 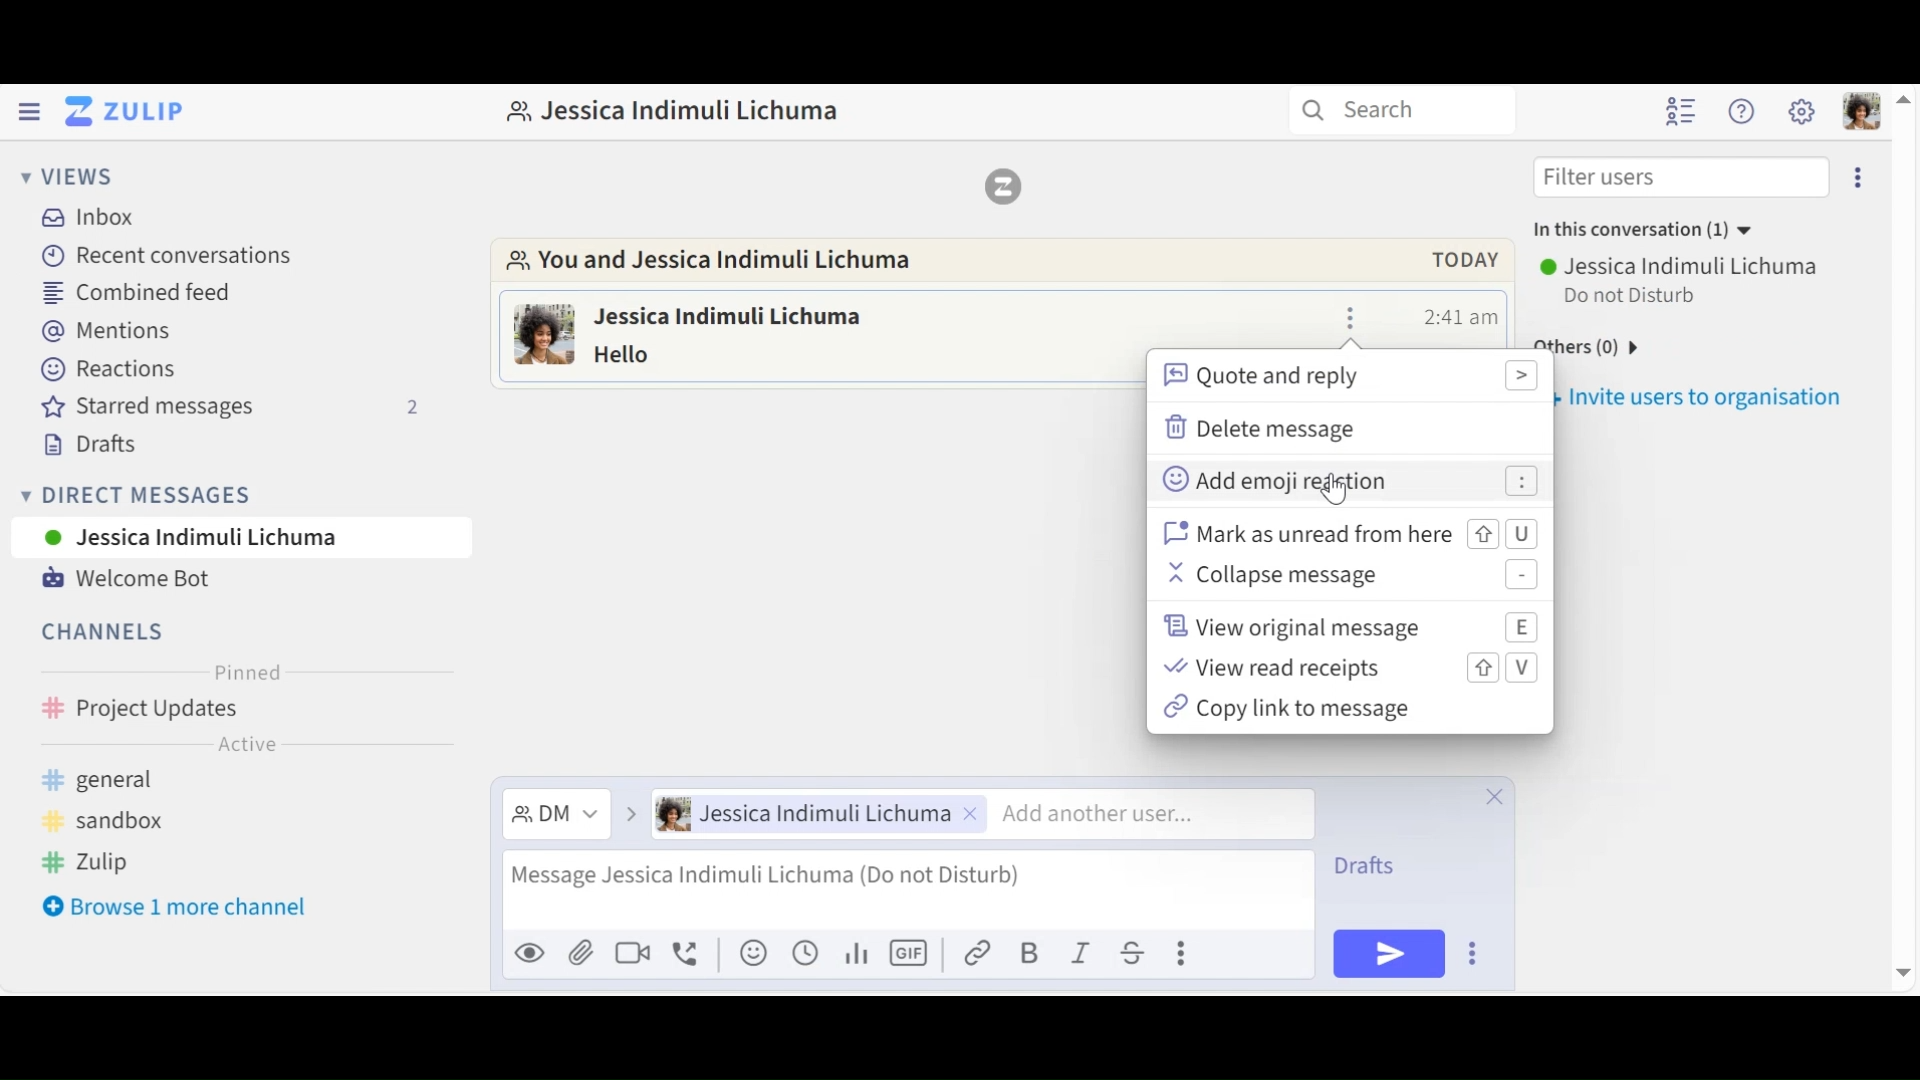 I want to click on Add user, so click(x=1141, y=814).